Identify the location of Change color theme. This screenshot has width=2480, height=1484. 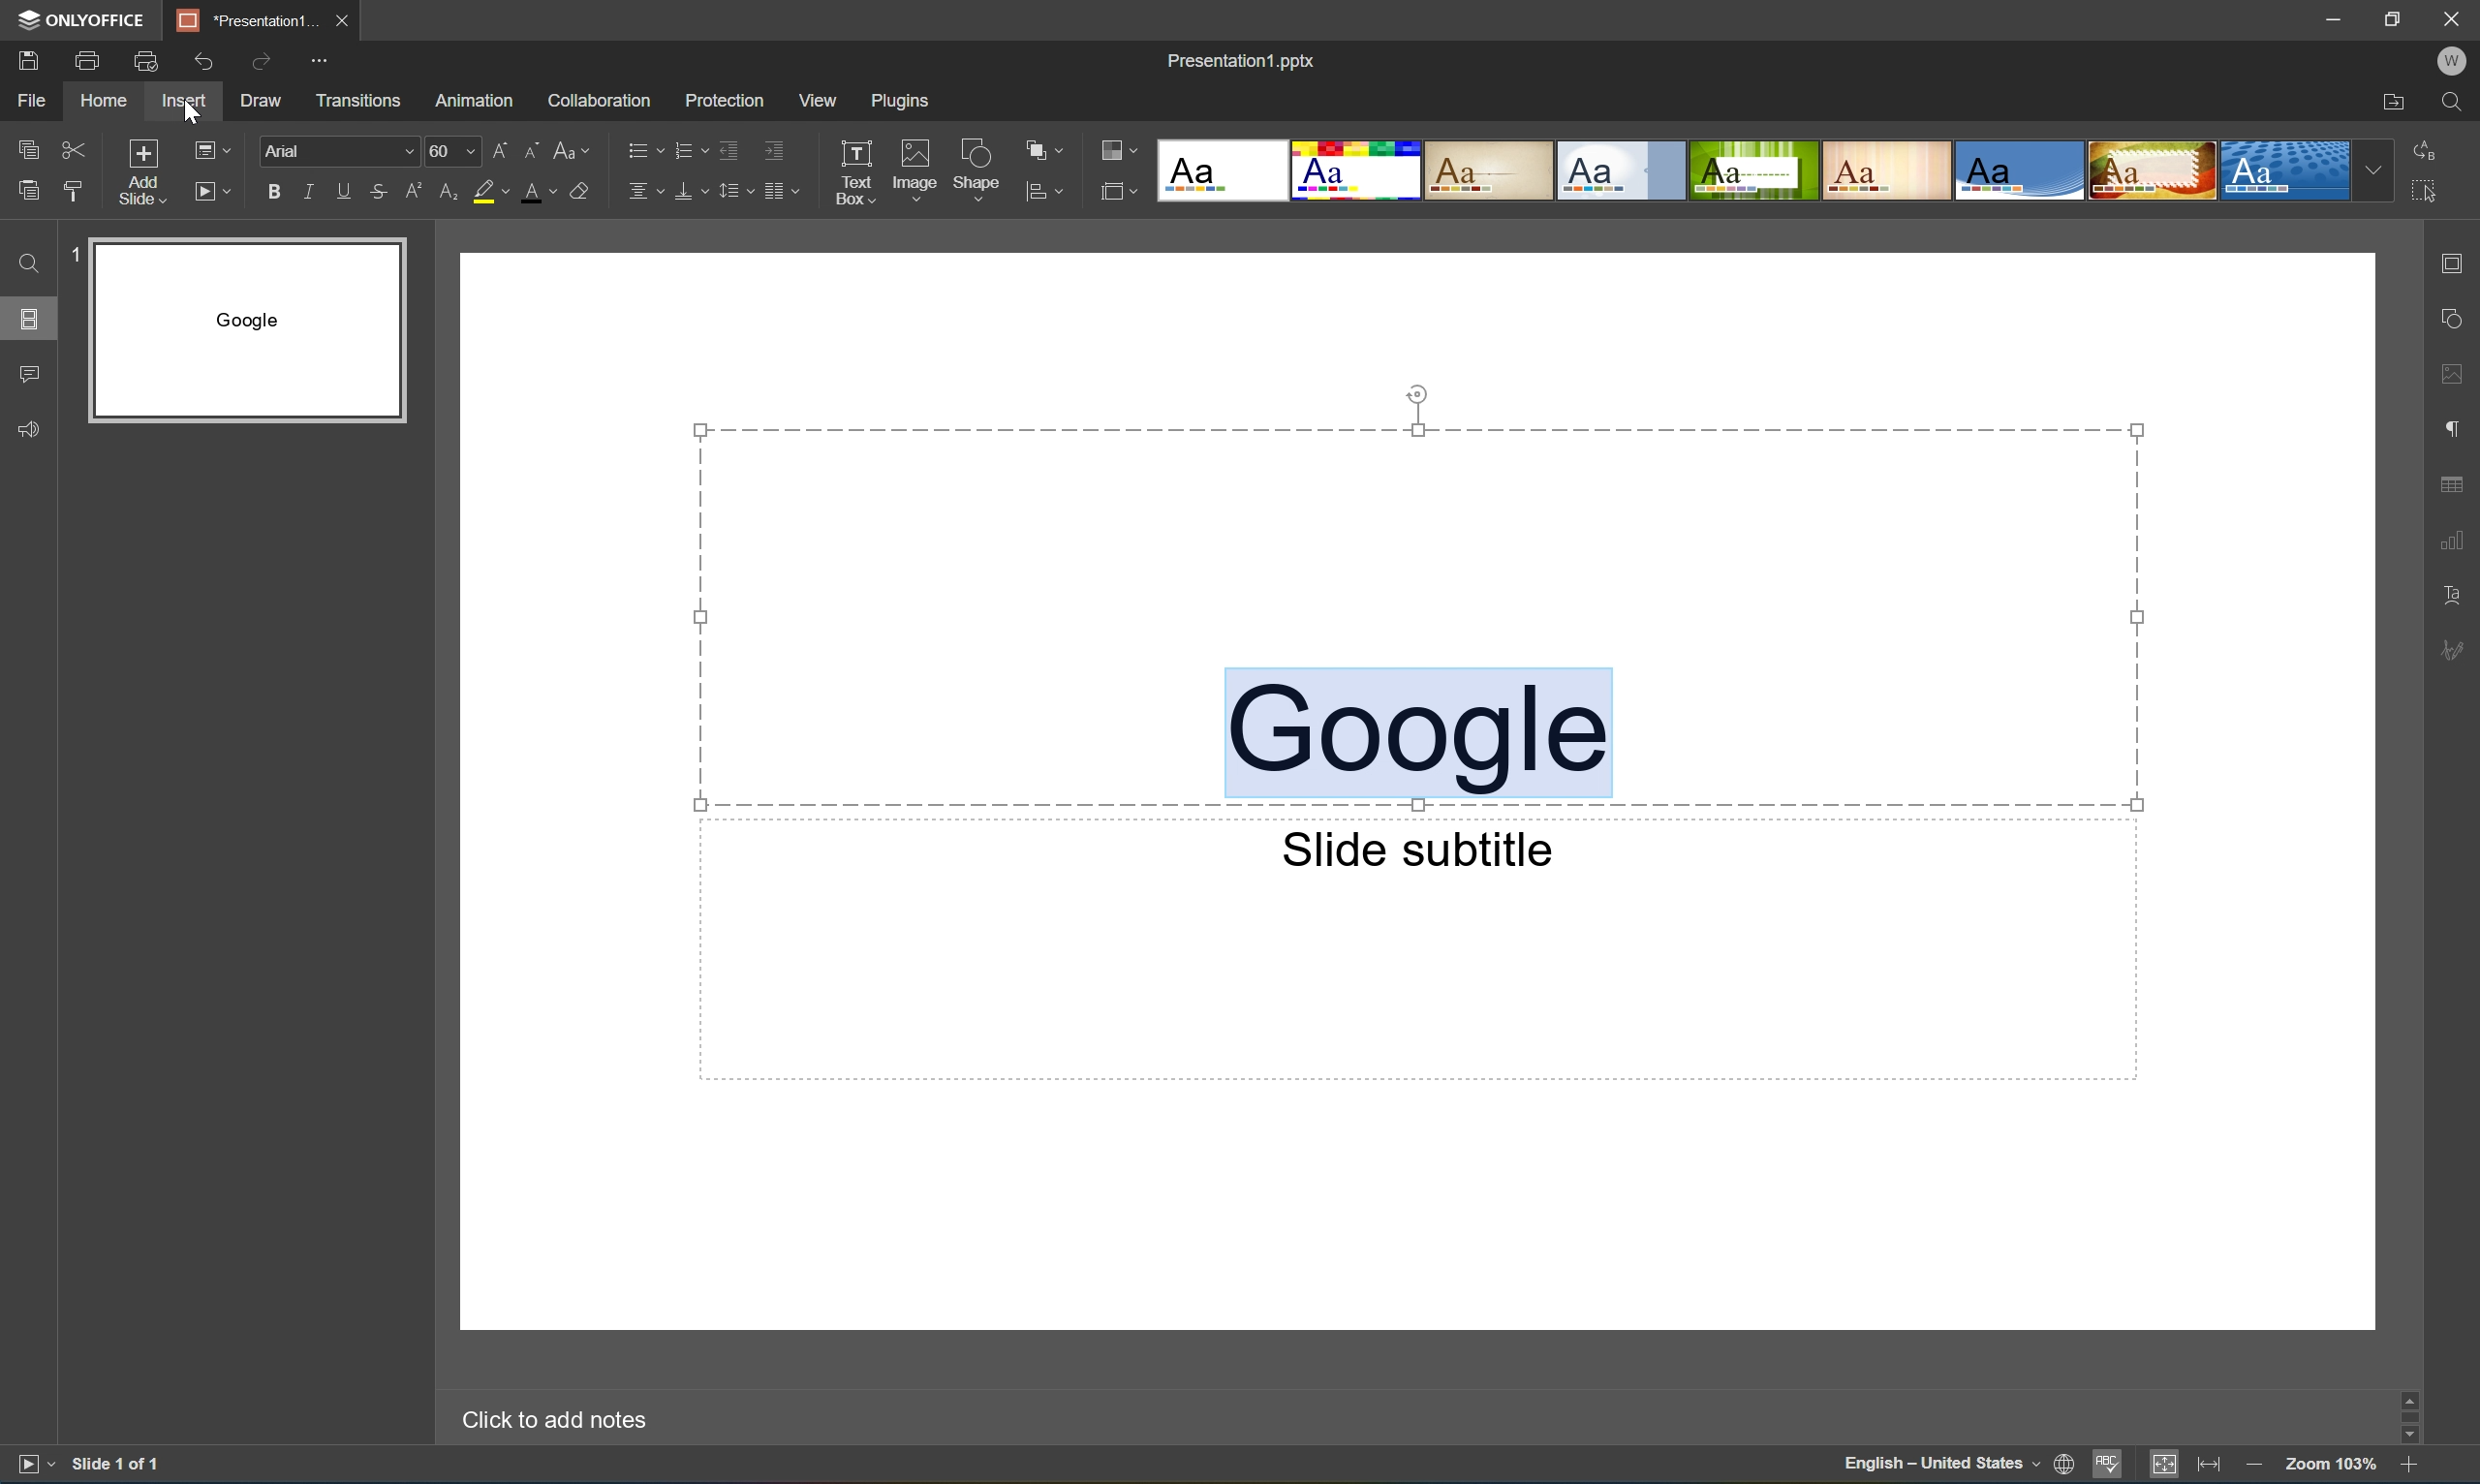
(1119, 154).